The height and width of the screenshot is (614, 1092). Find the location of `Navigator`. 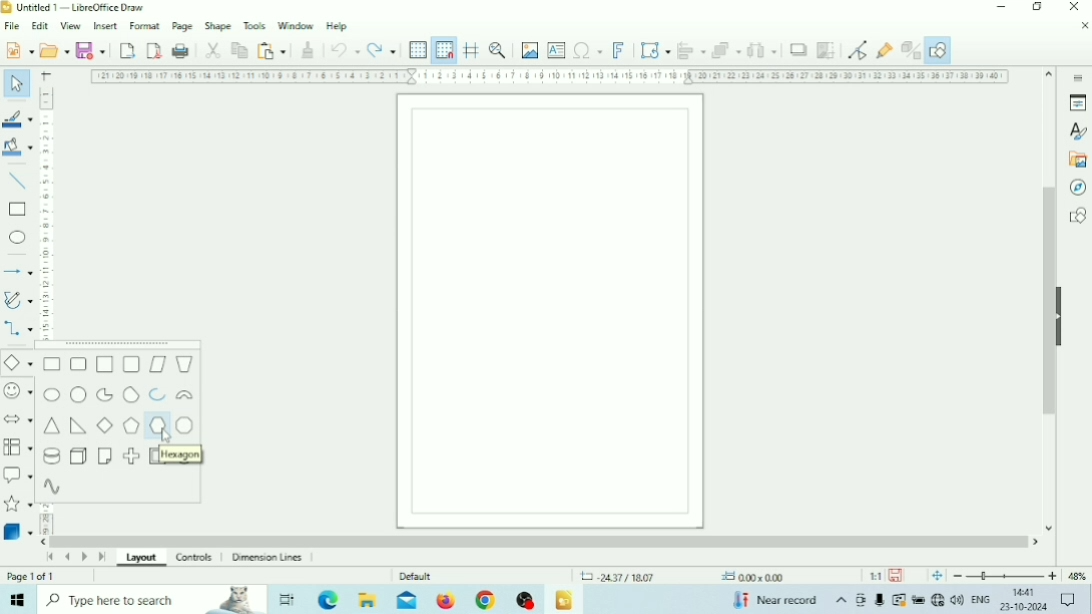

Navigator is located at coordinates (1076, 188).